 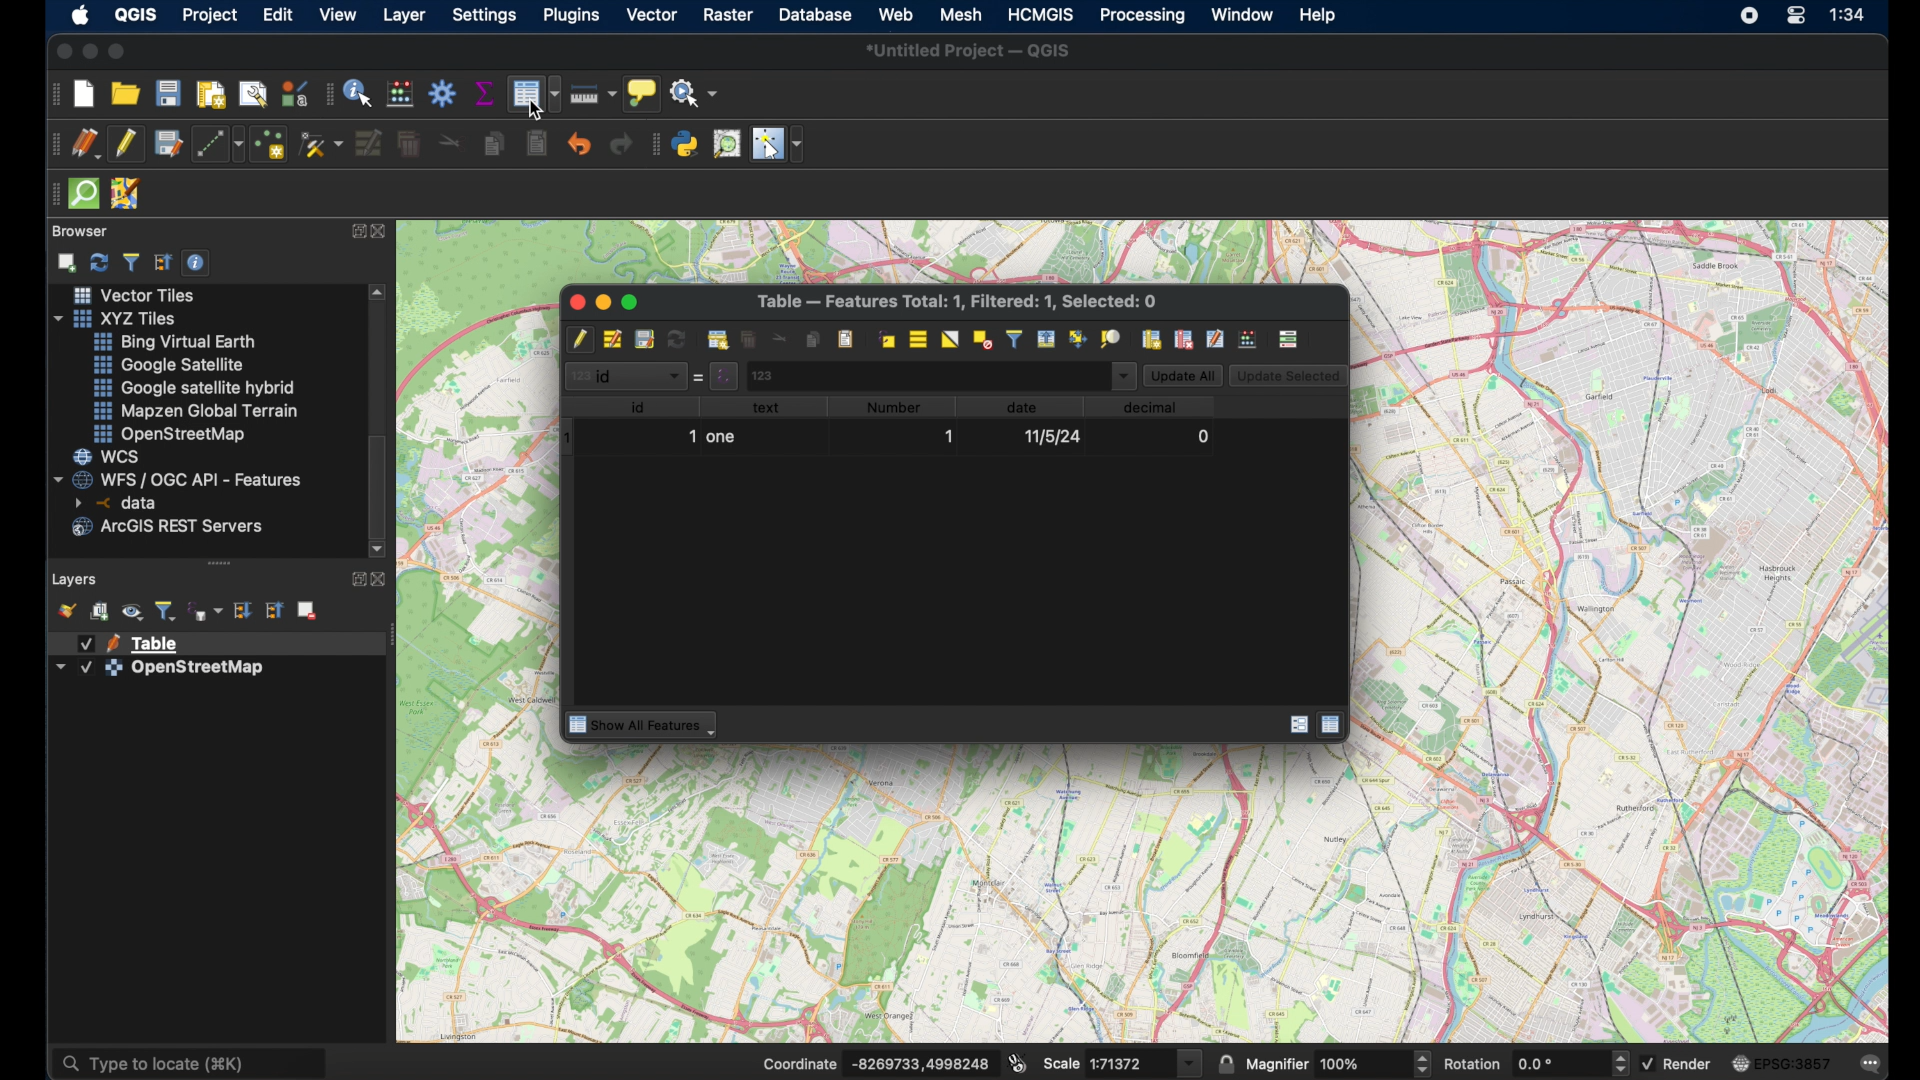 What do you see at coordinates (1623, 1062) in the screenshot?
I see `increase or decrease rotation value` at bounding box center [1623, 1062].